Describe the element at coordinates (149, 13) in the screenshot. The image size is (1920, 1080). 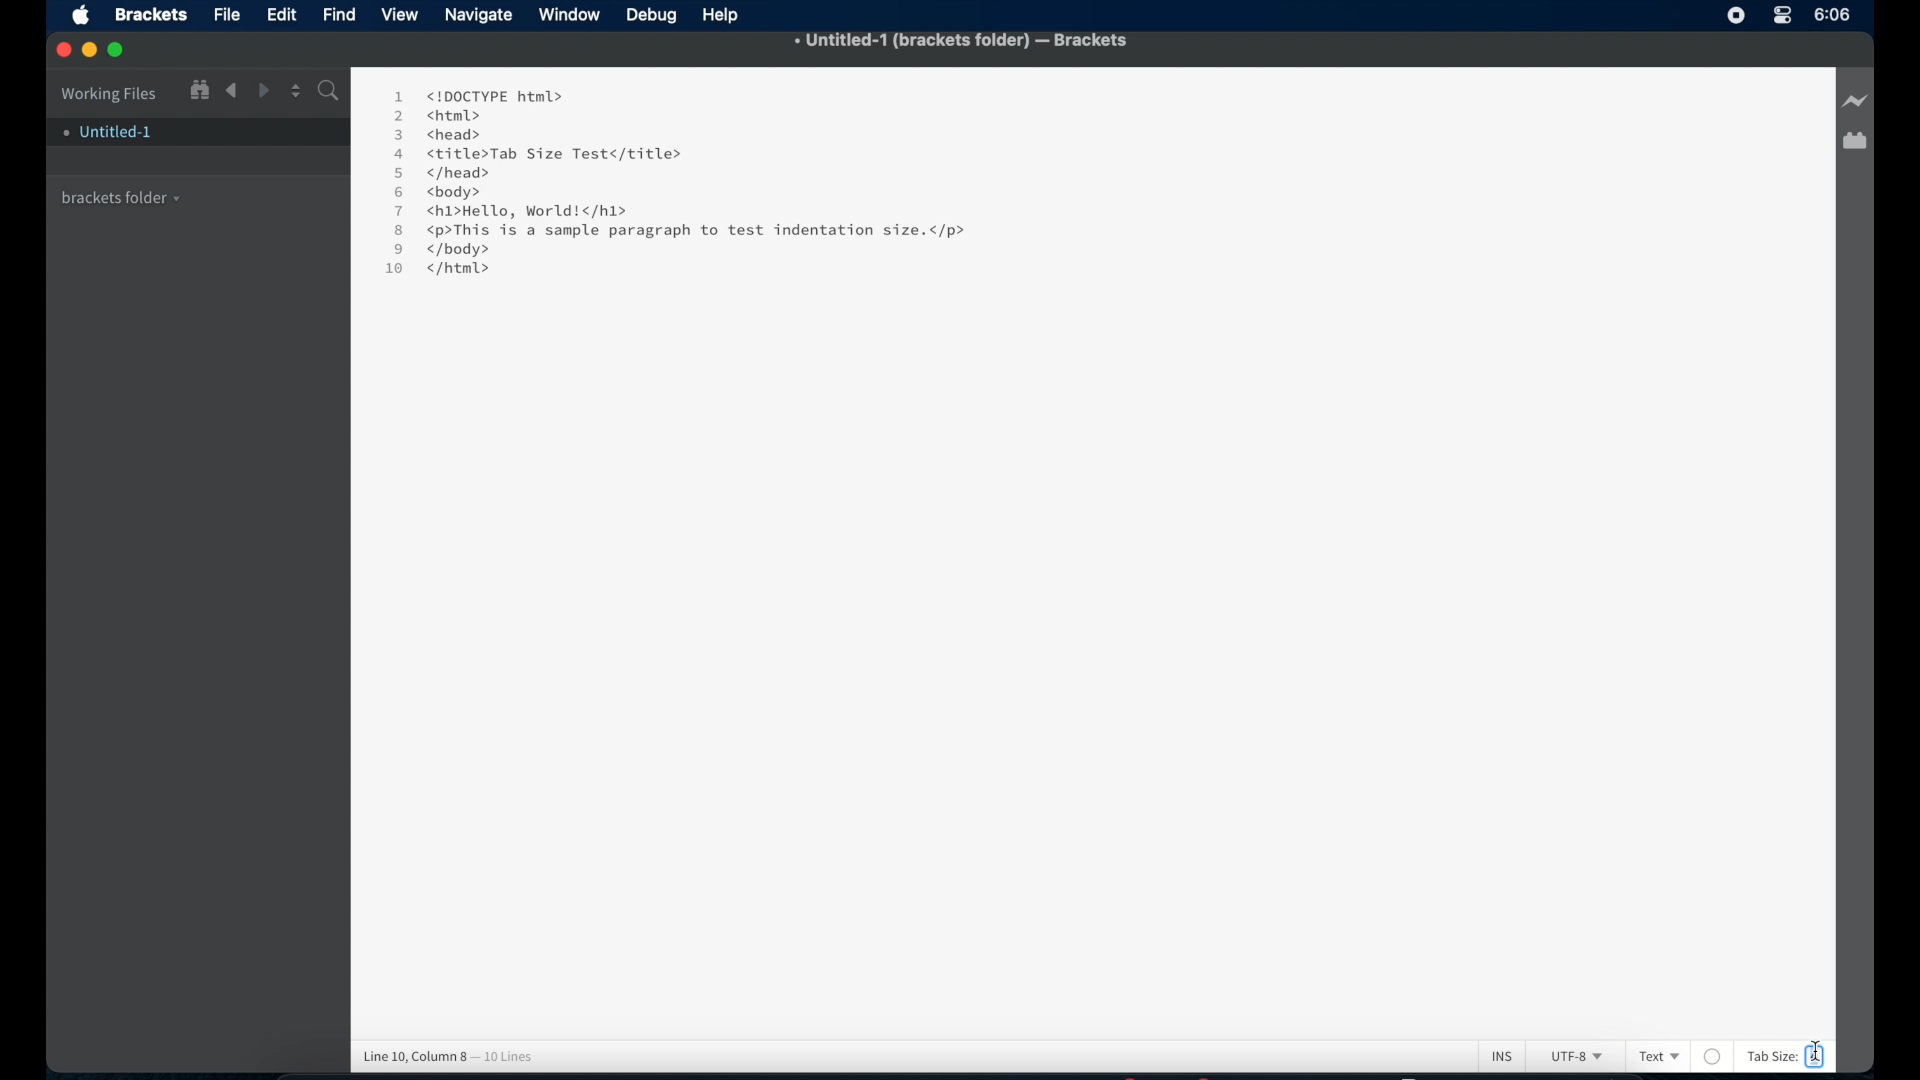
I see `Brackets` at that location.